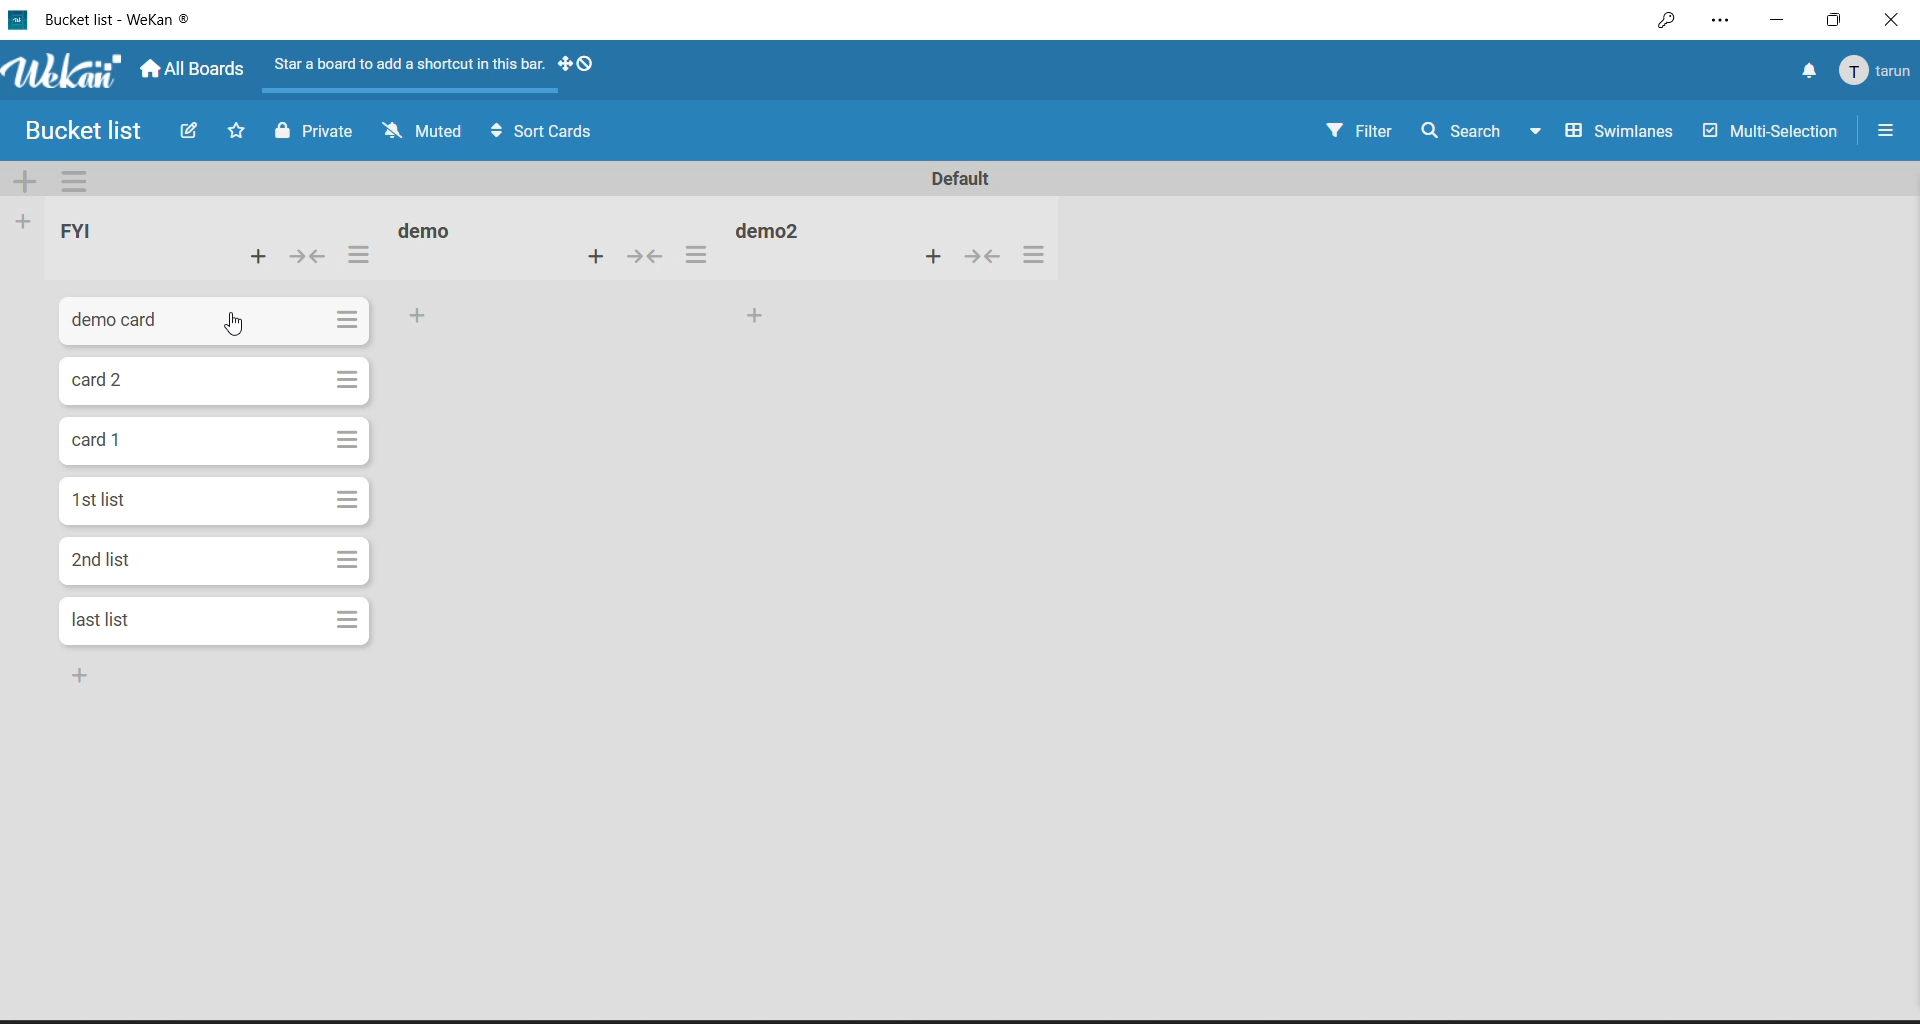  What do you see at coordinates (107, 501) in the screenshot?
I see `card title` at bounding box center [107, 501].